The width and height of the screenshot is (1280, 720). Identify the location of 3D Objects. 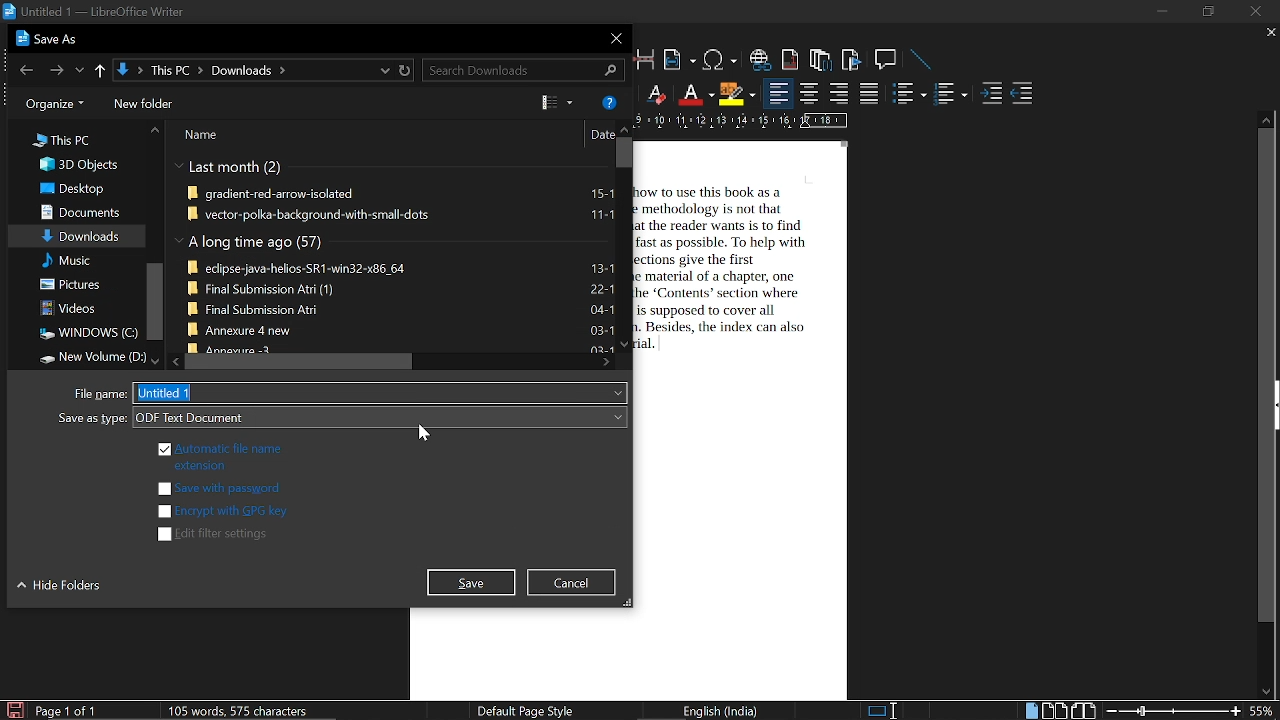
(77, 165).